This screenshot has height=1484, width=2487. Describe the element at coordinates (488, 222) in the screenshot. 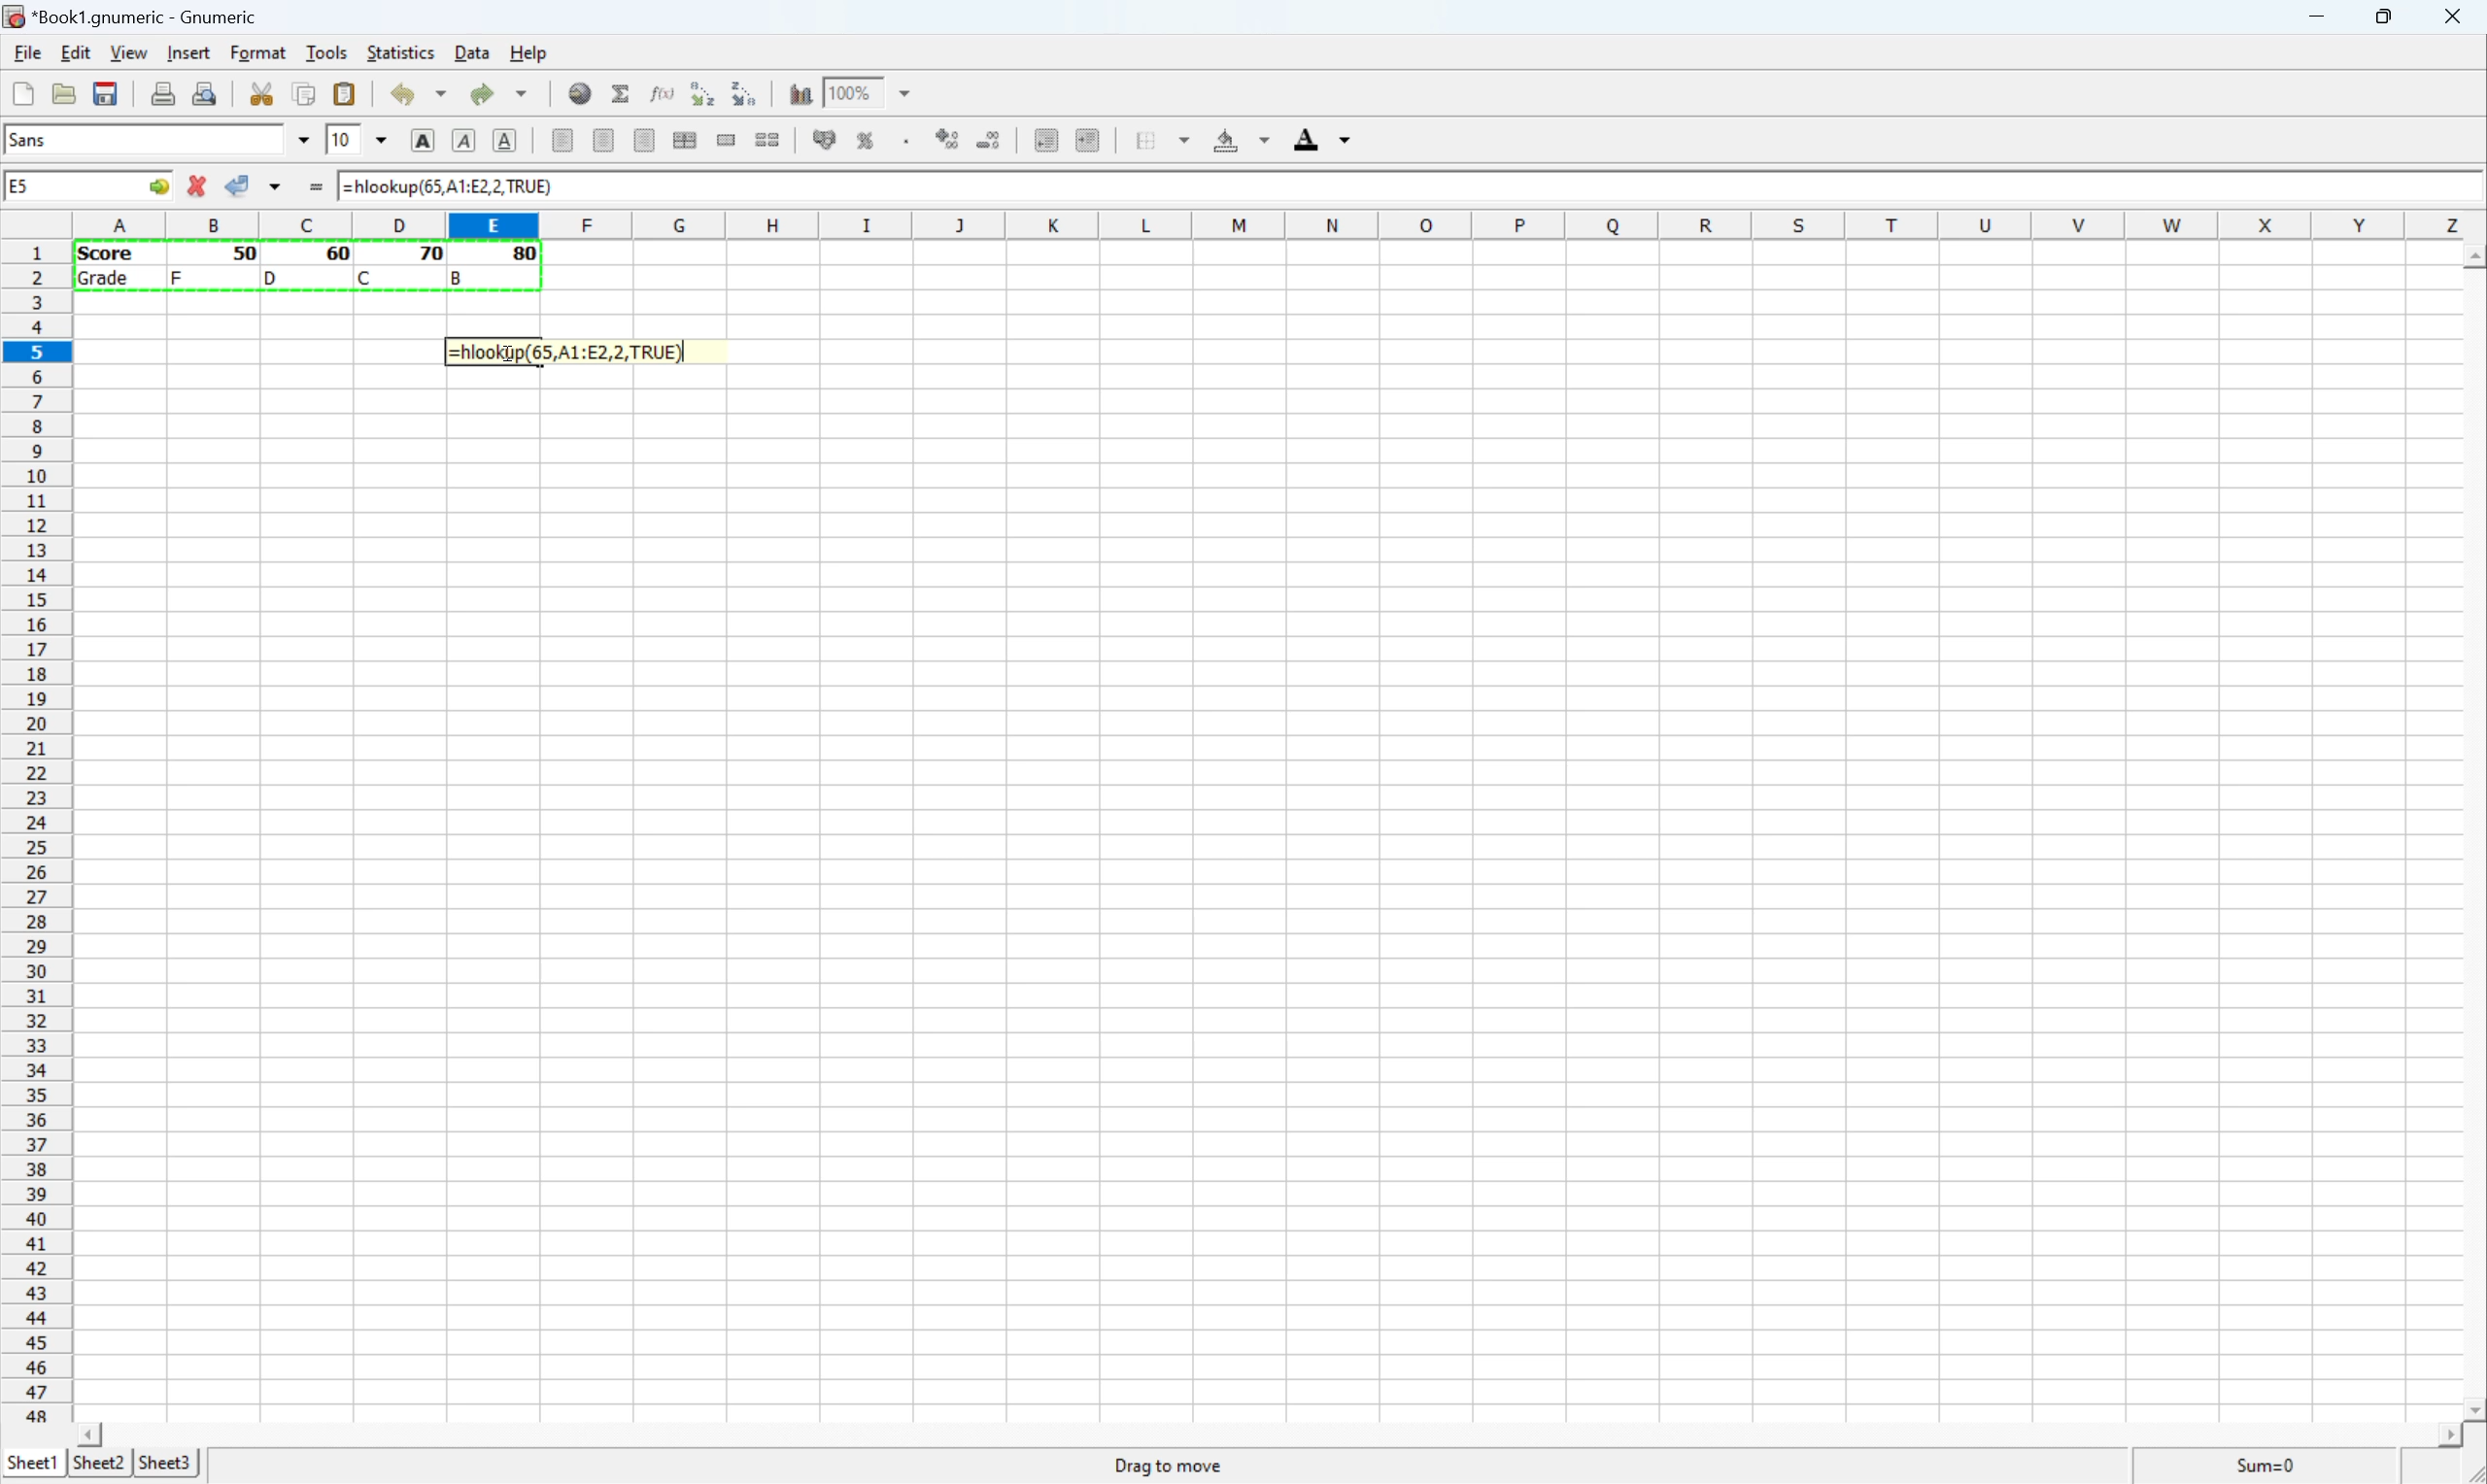

I see `selected E Column` at that location.